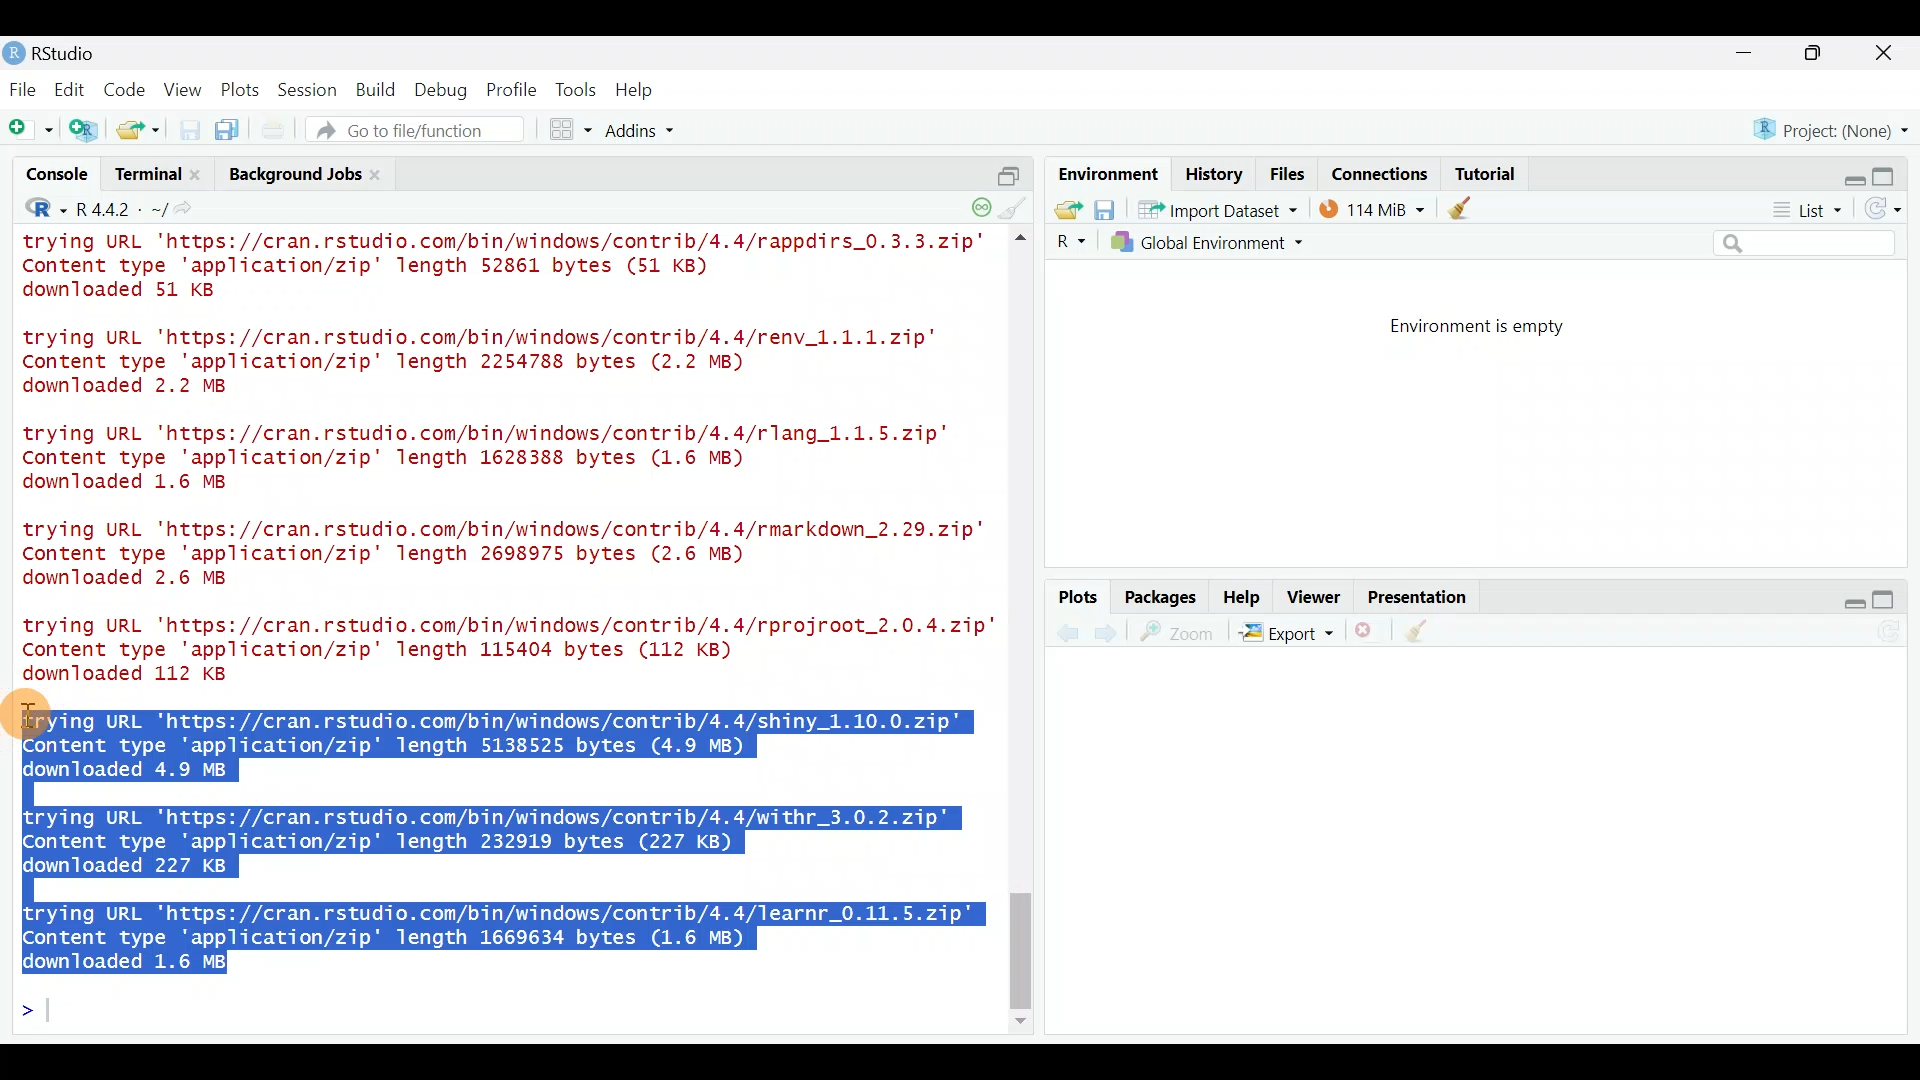  I want to click on session suspend timeout paused - a child session is running, so click(980, 201).